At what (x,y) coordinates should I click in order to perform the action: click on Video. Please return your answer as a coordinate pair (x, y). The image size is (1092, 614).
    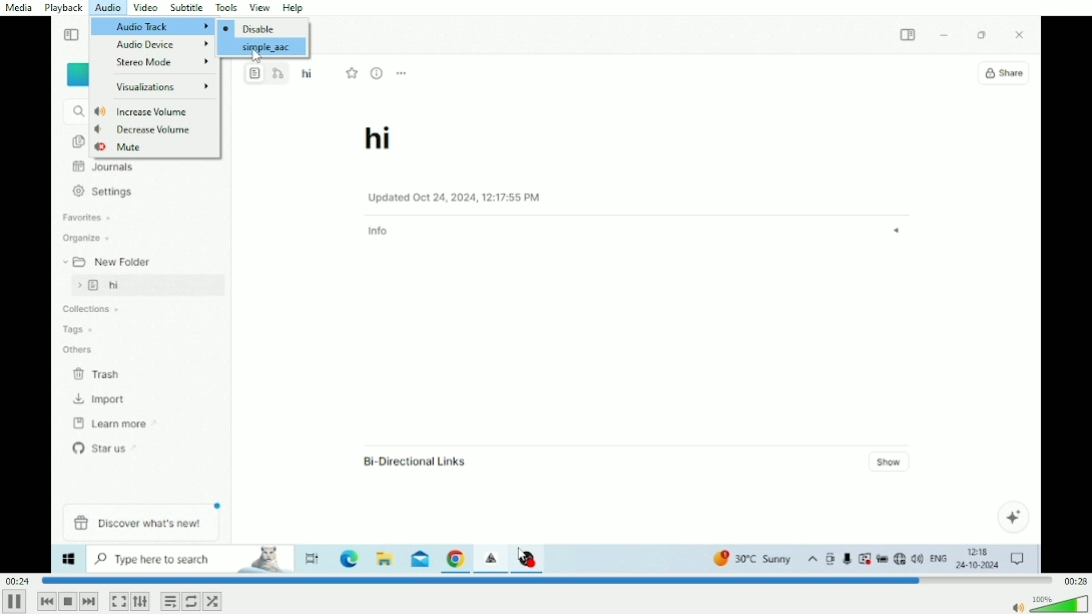
    Looking at the image, I should click on (546, 367).